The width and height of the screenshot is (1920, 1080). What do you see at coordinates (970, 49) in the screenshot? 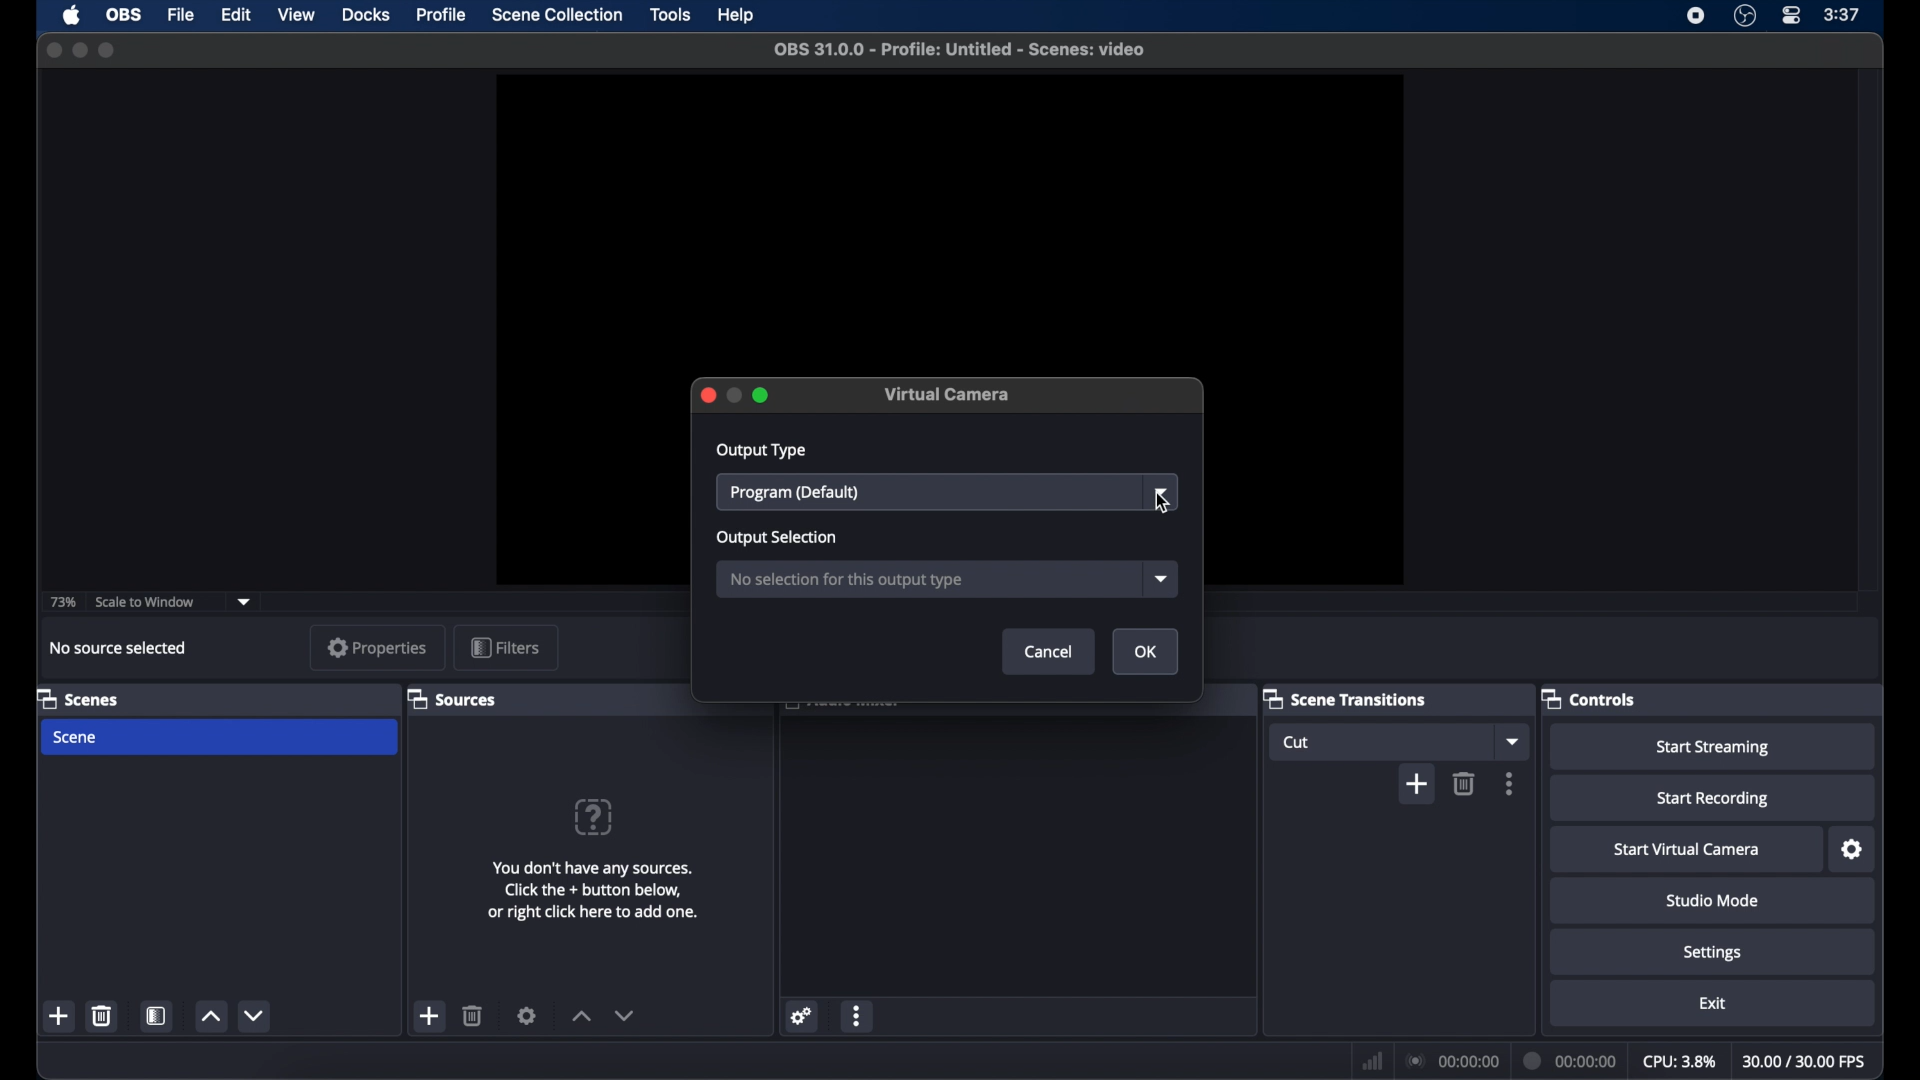
I see `DBS 31.0.0 - Profile: Untitled - Scenes: video` at bounding box center [970, 49].